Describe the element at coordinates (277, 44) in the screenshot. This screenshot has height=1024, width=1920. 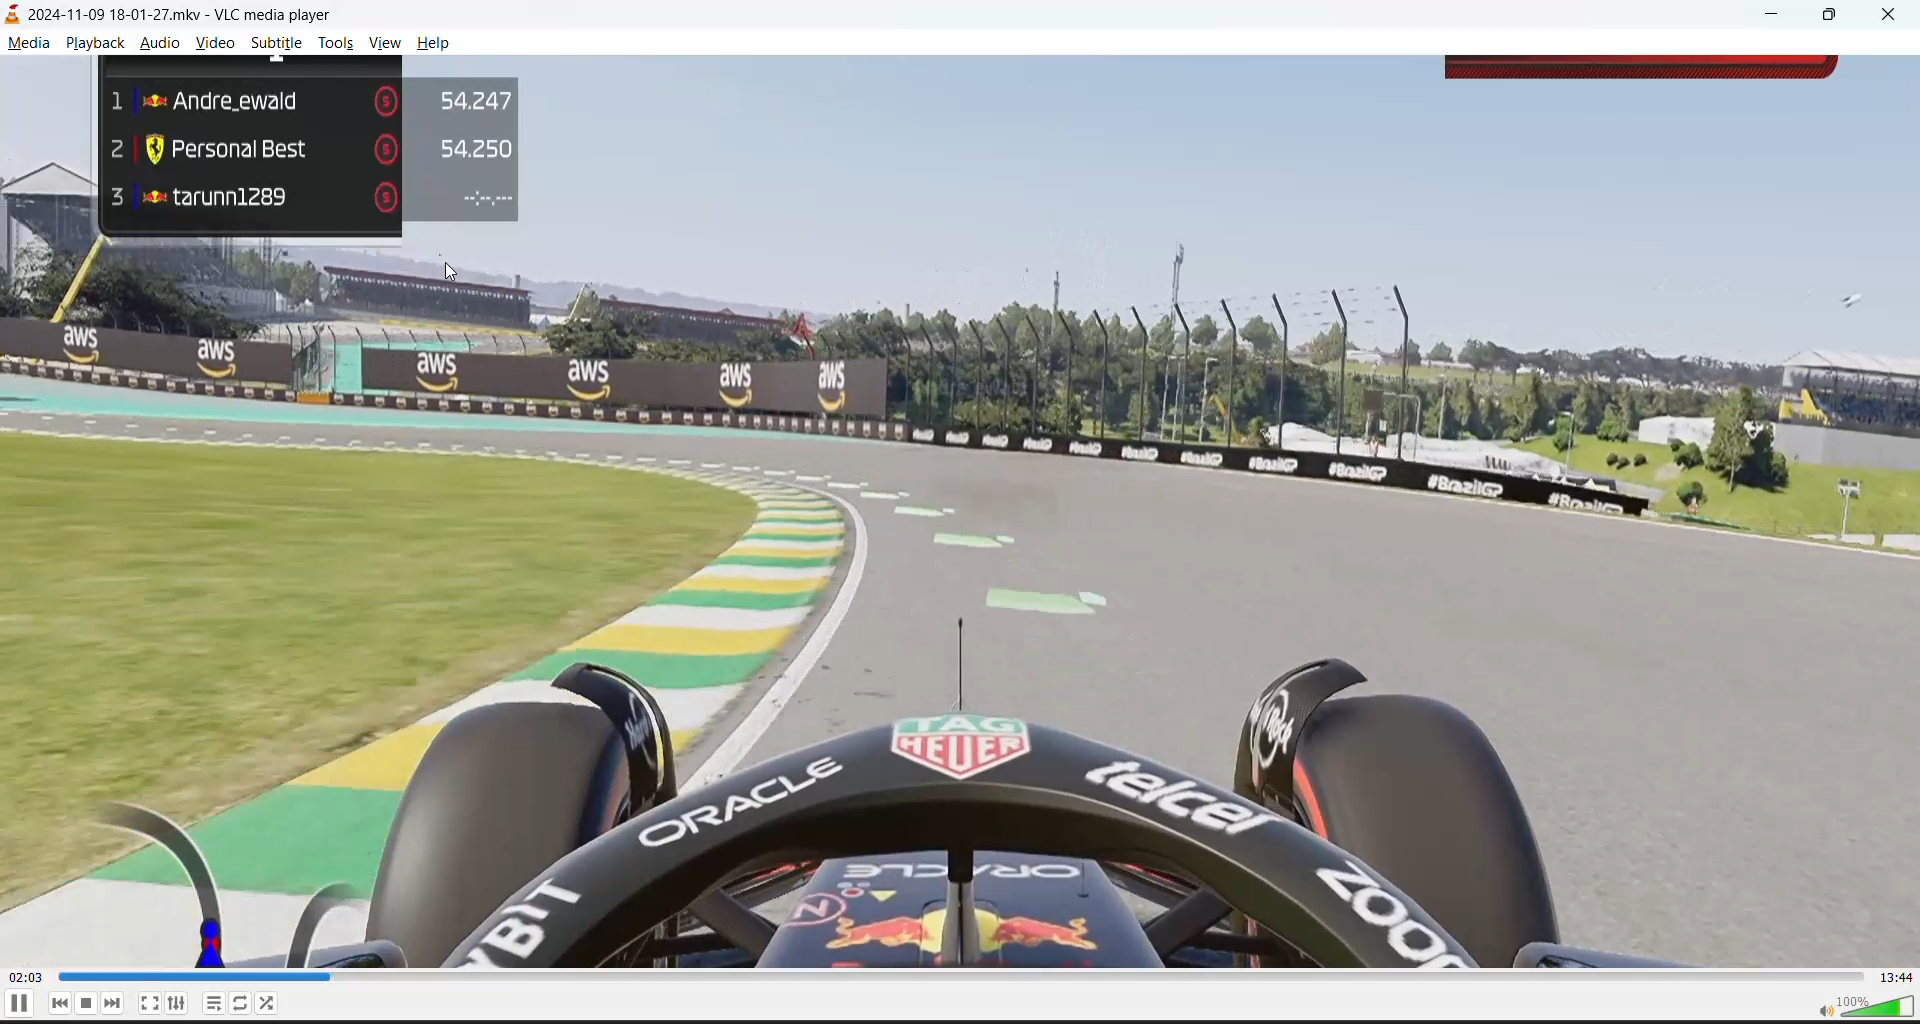
I see `subtitle` at that location.